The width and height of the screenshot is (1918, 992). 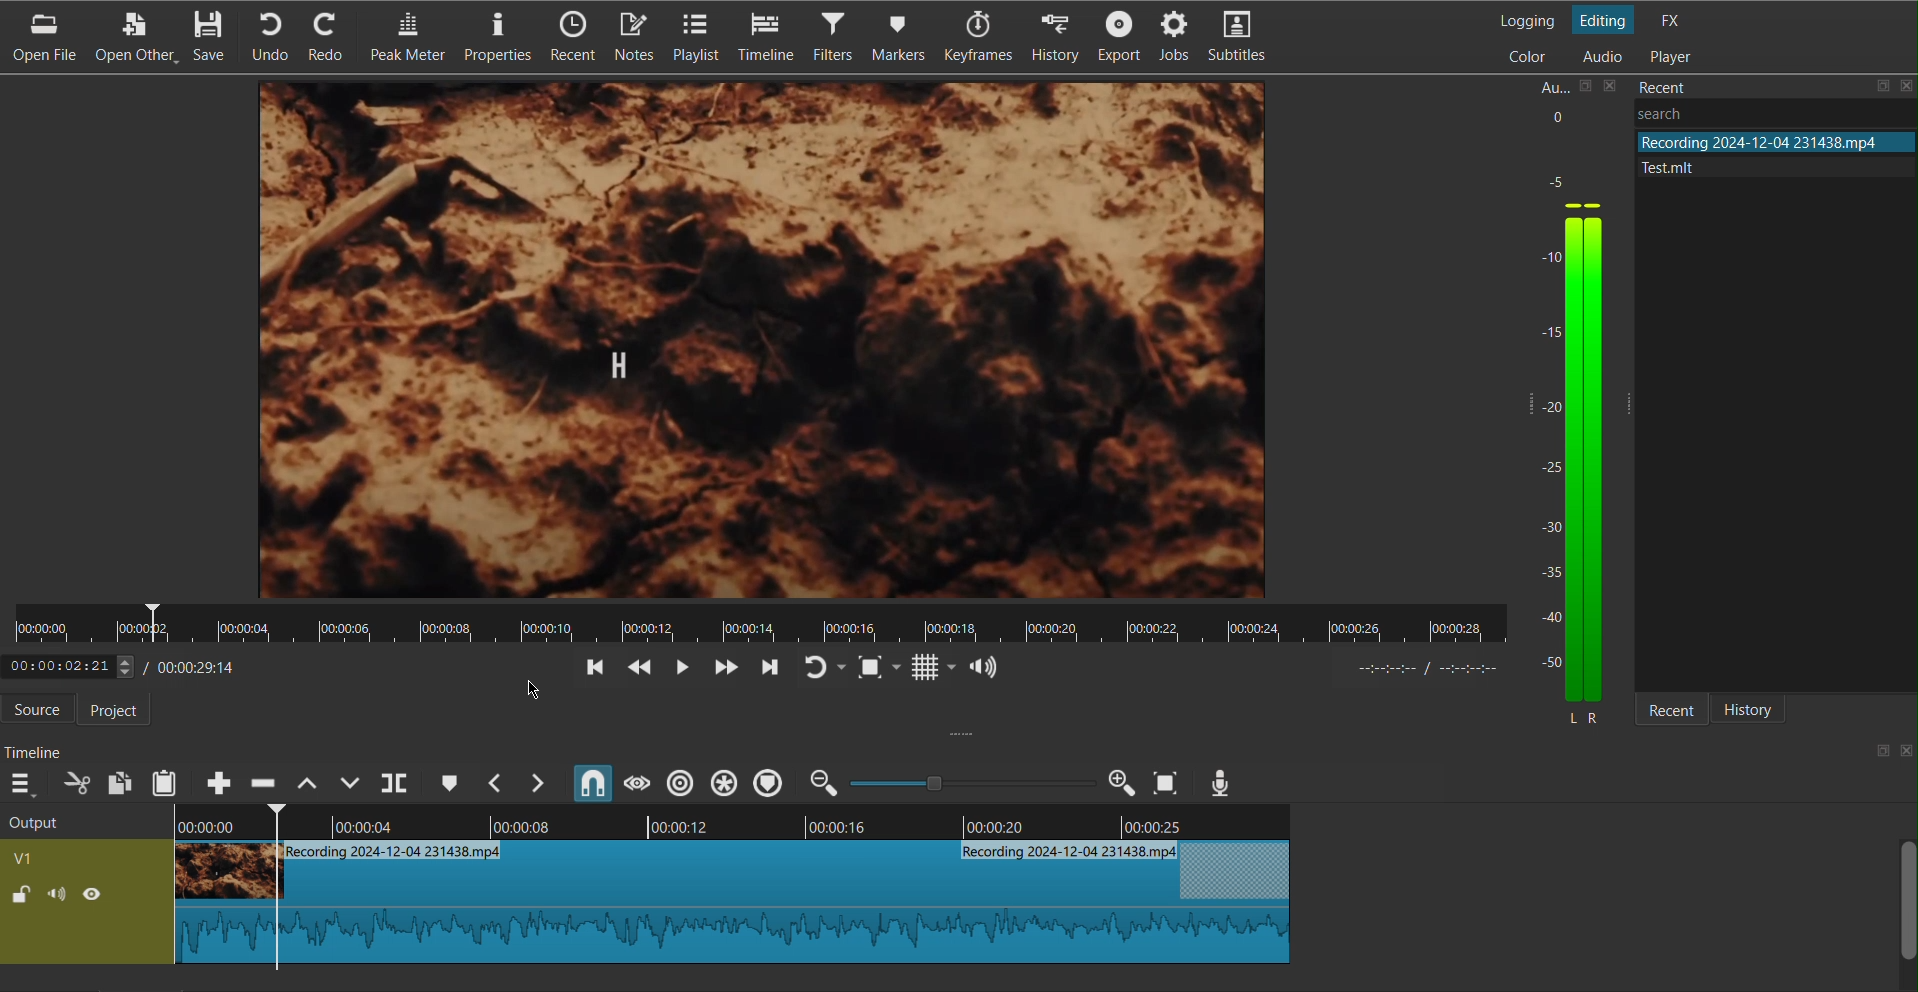 I want to click on cursor, so click(x=530, y=688).